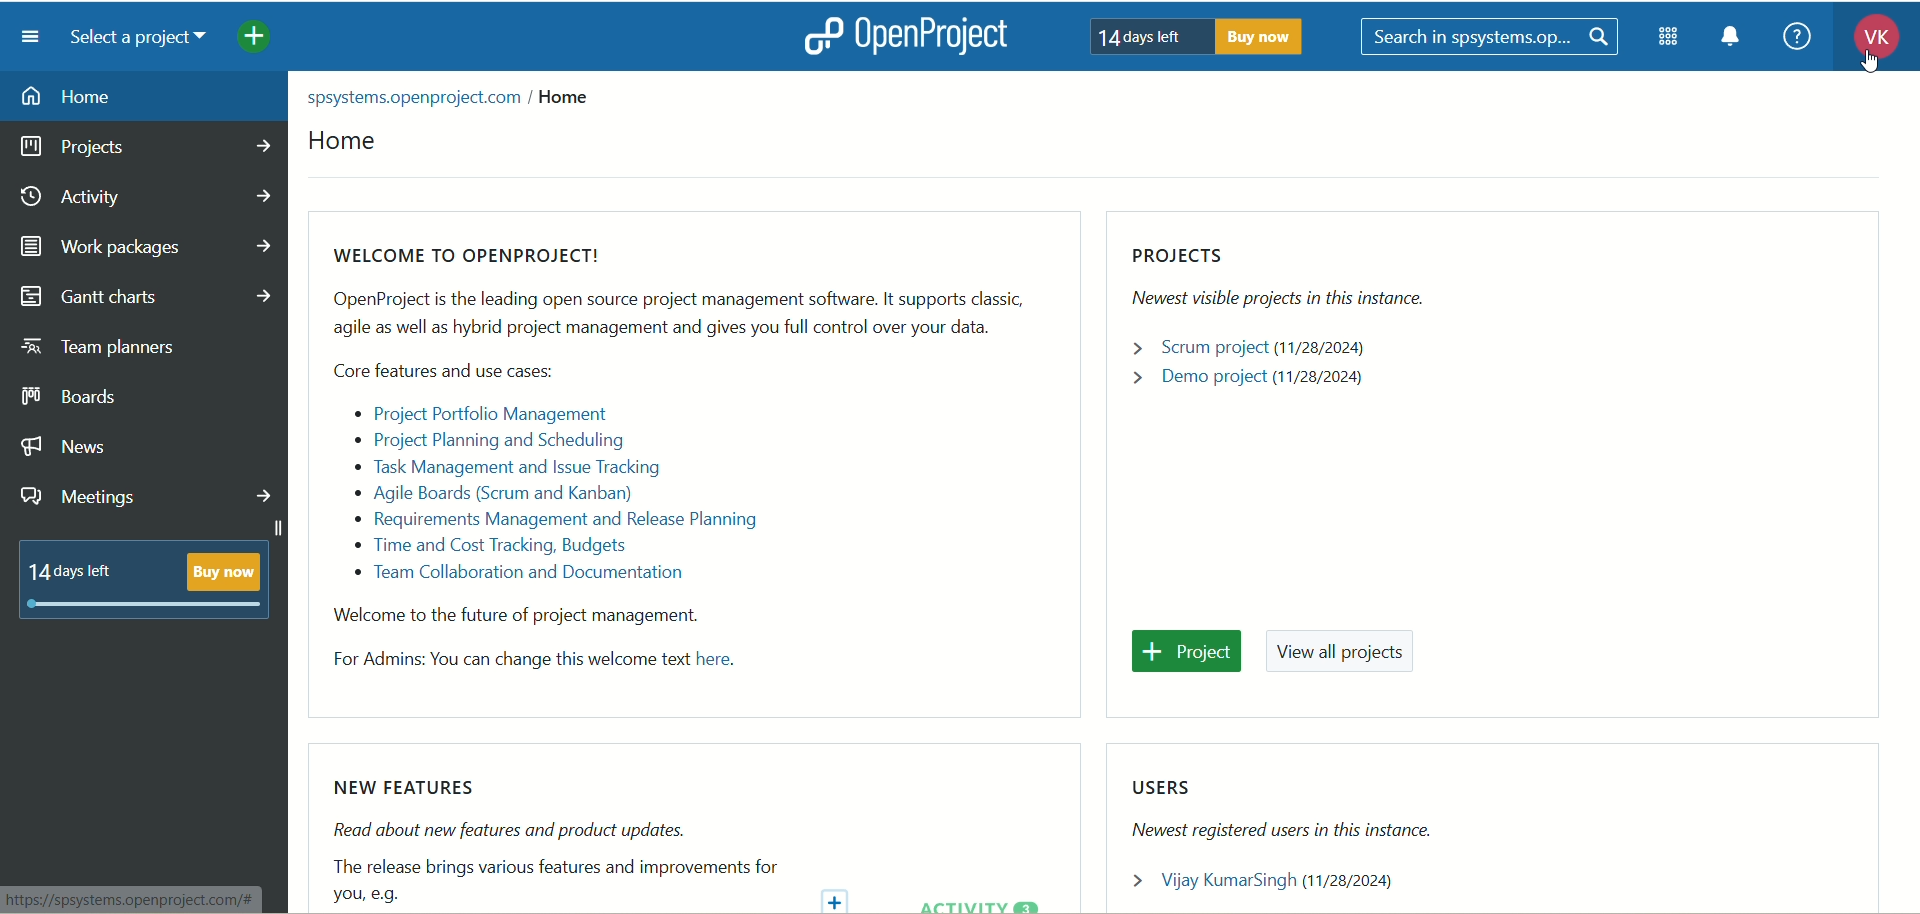 The height and width of the screenshot is (914, 1920). What do you see at coordinates (1491, 39) in the screenshot?
I see `search` at bounding box center [1491, 39].